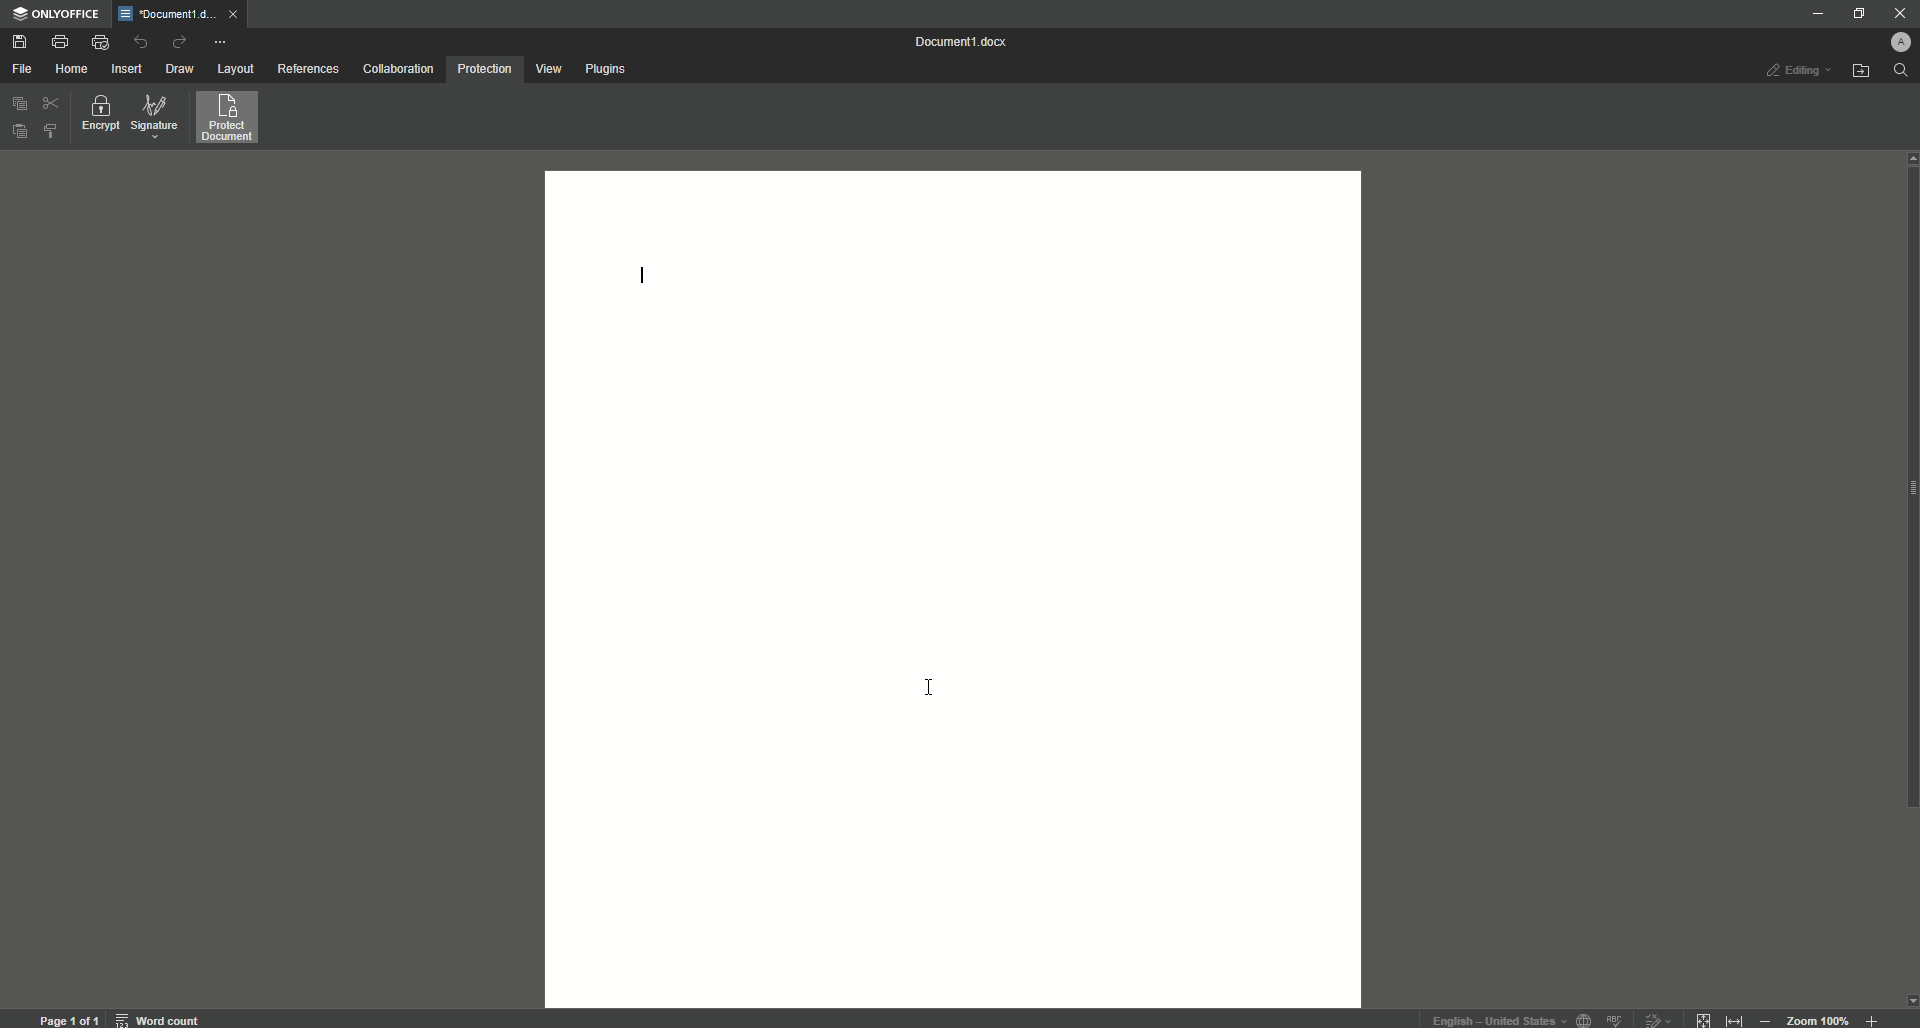  Describe the element at coordinates (178, 41) in the screenshot. I see `Redo` at that location.